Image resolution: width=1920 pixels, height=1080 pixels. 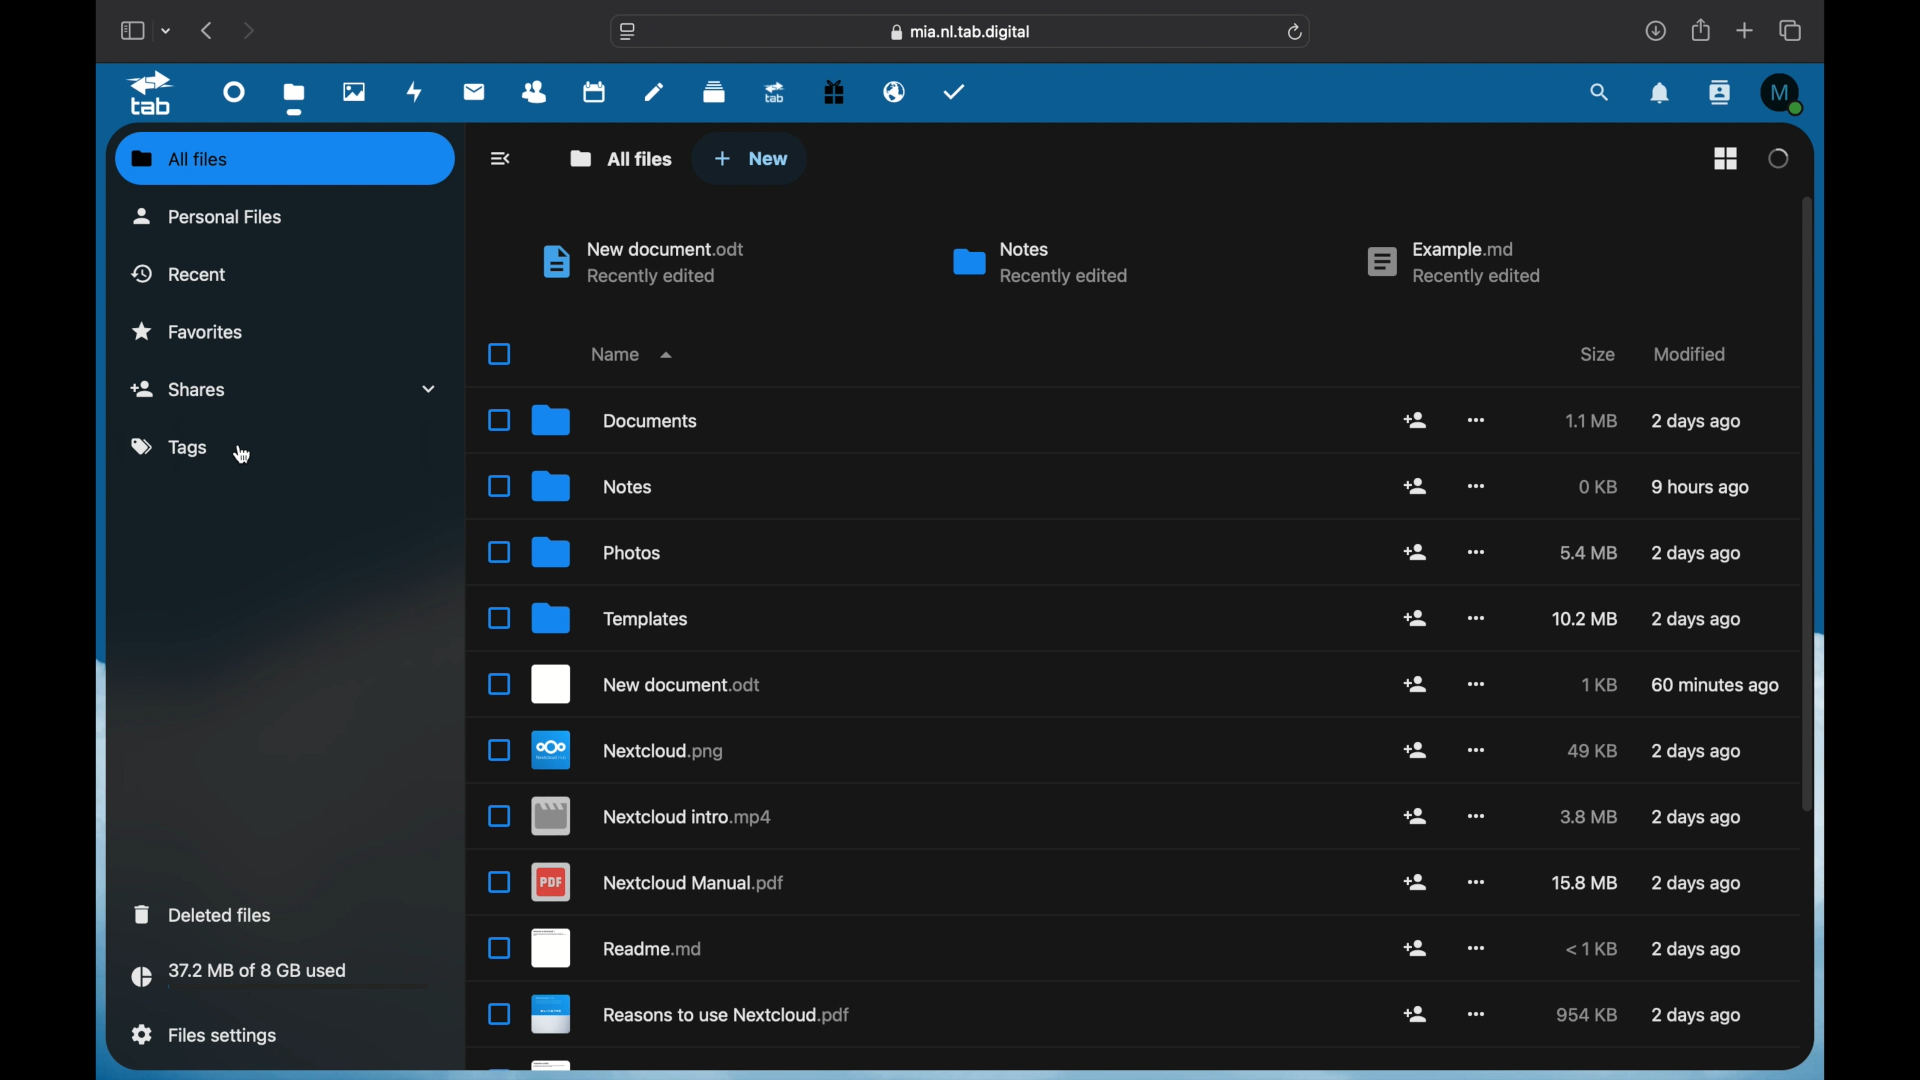 What do you see at coordinates (955, 91) in the screenshot?
I see `tasks` at bounding box center [955, 91].